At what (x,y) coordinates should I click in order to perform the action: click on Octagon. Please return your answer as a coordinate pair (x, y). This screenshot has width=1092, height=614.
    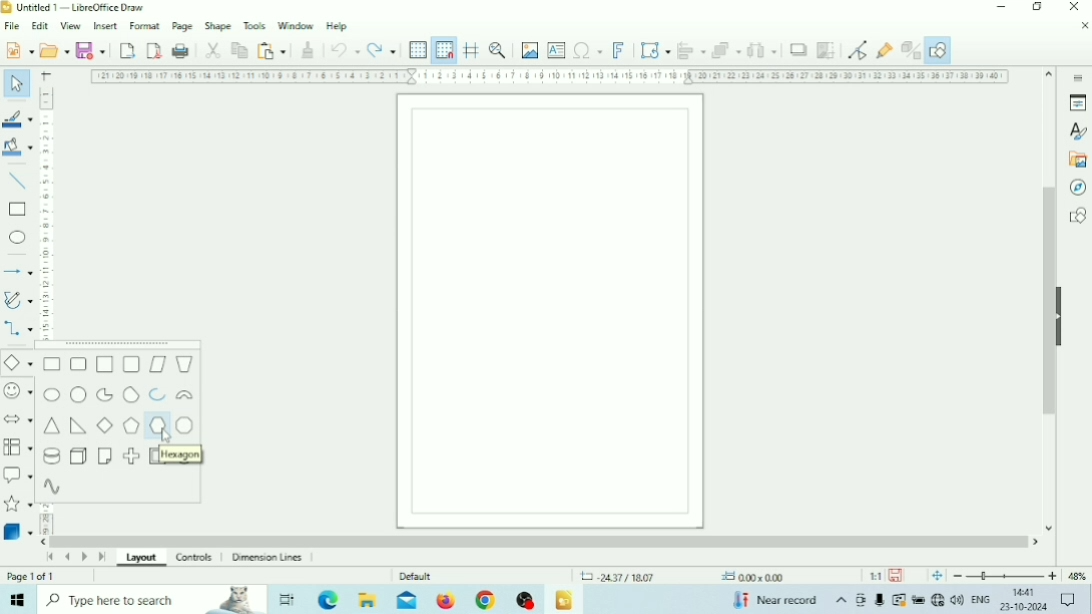
    Looking at the image, I should click on (186, 427).